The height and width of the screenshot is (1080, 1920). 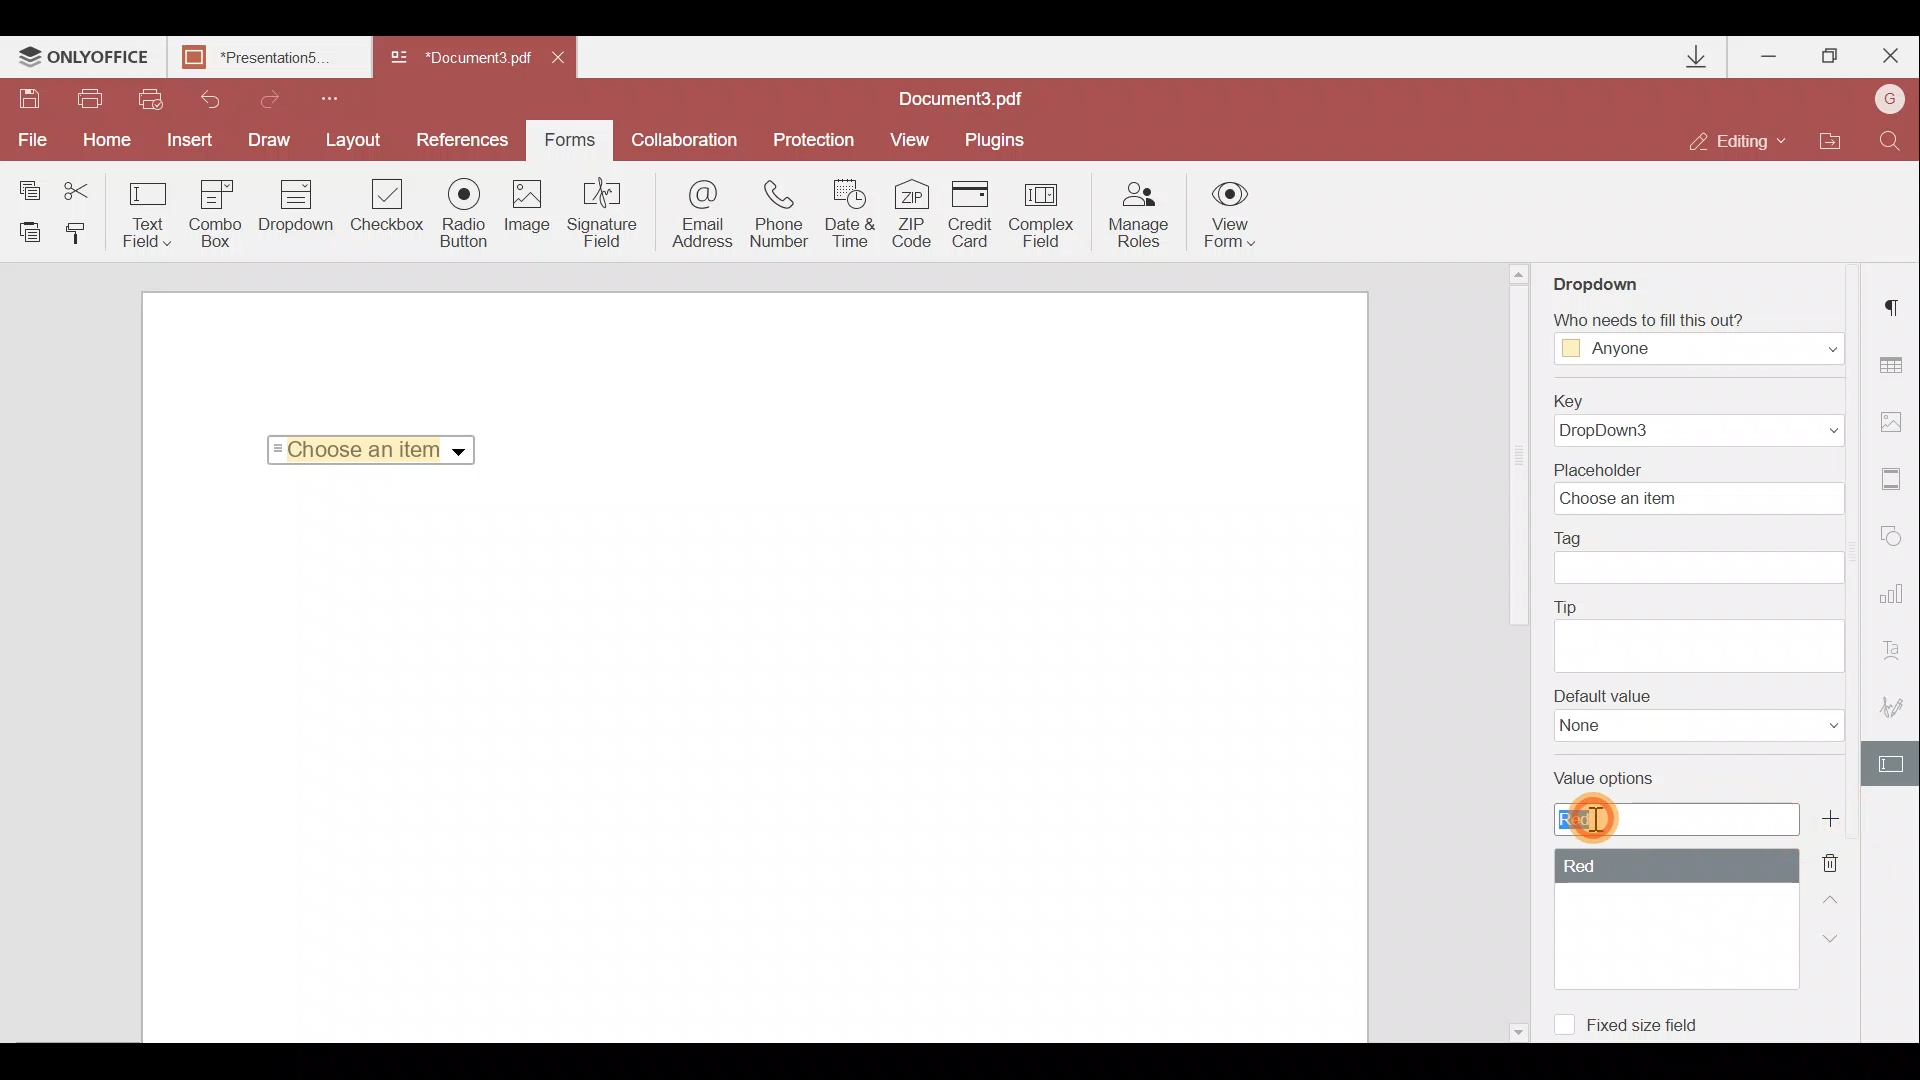 What do you see at coordinates (214, 214) in the screenshot?
I see `Combo box` at bounding box center [214, 214].